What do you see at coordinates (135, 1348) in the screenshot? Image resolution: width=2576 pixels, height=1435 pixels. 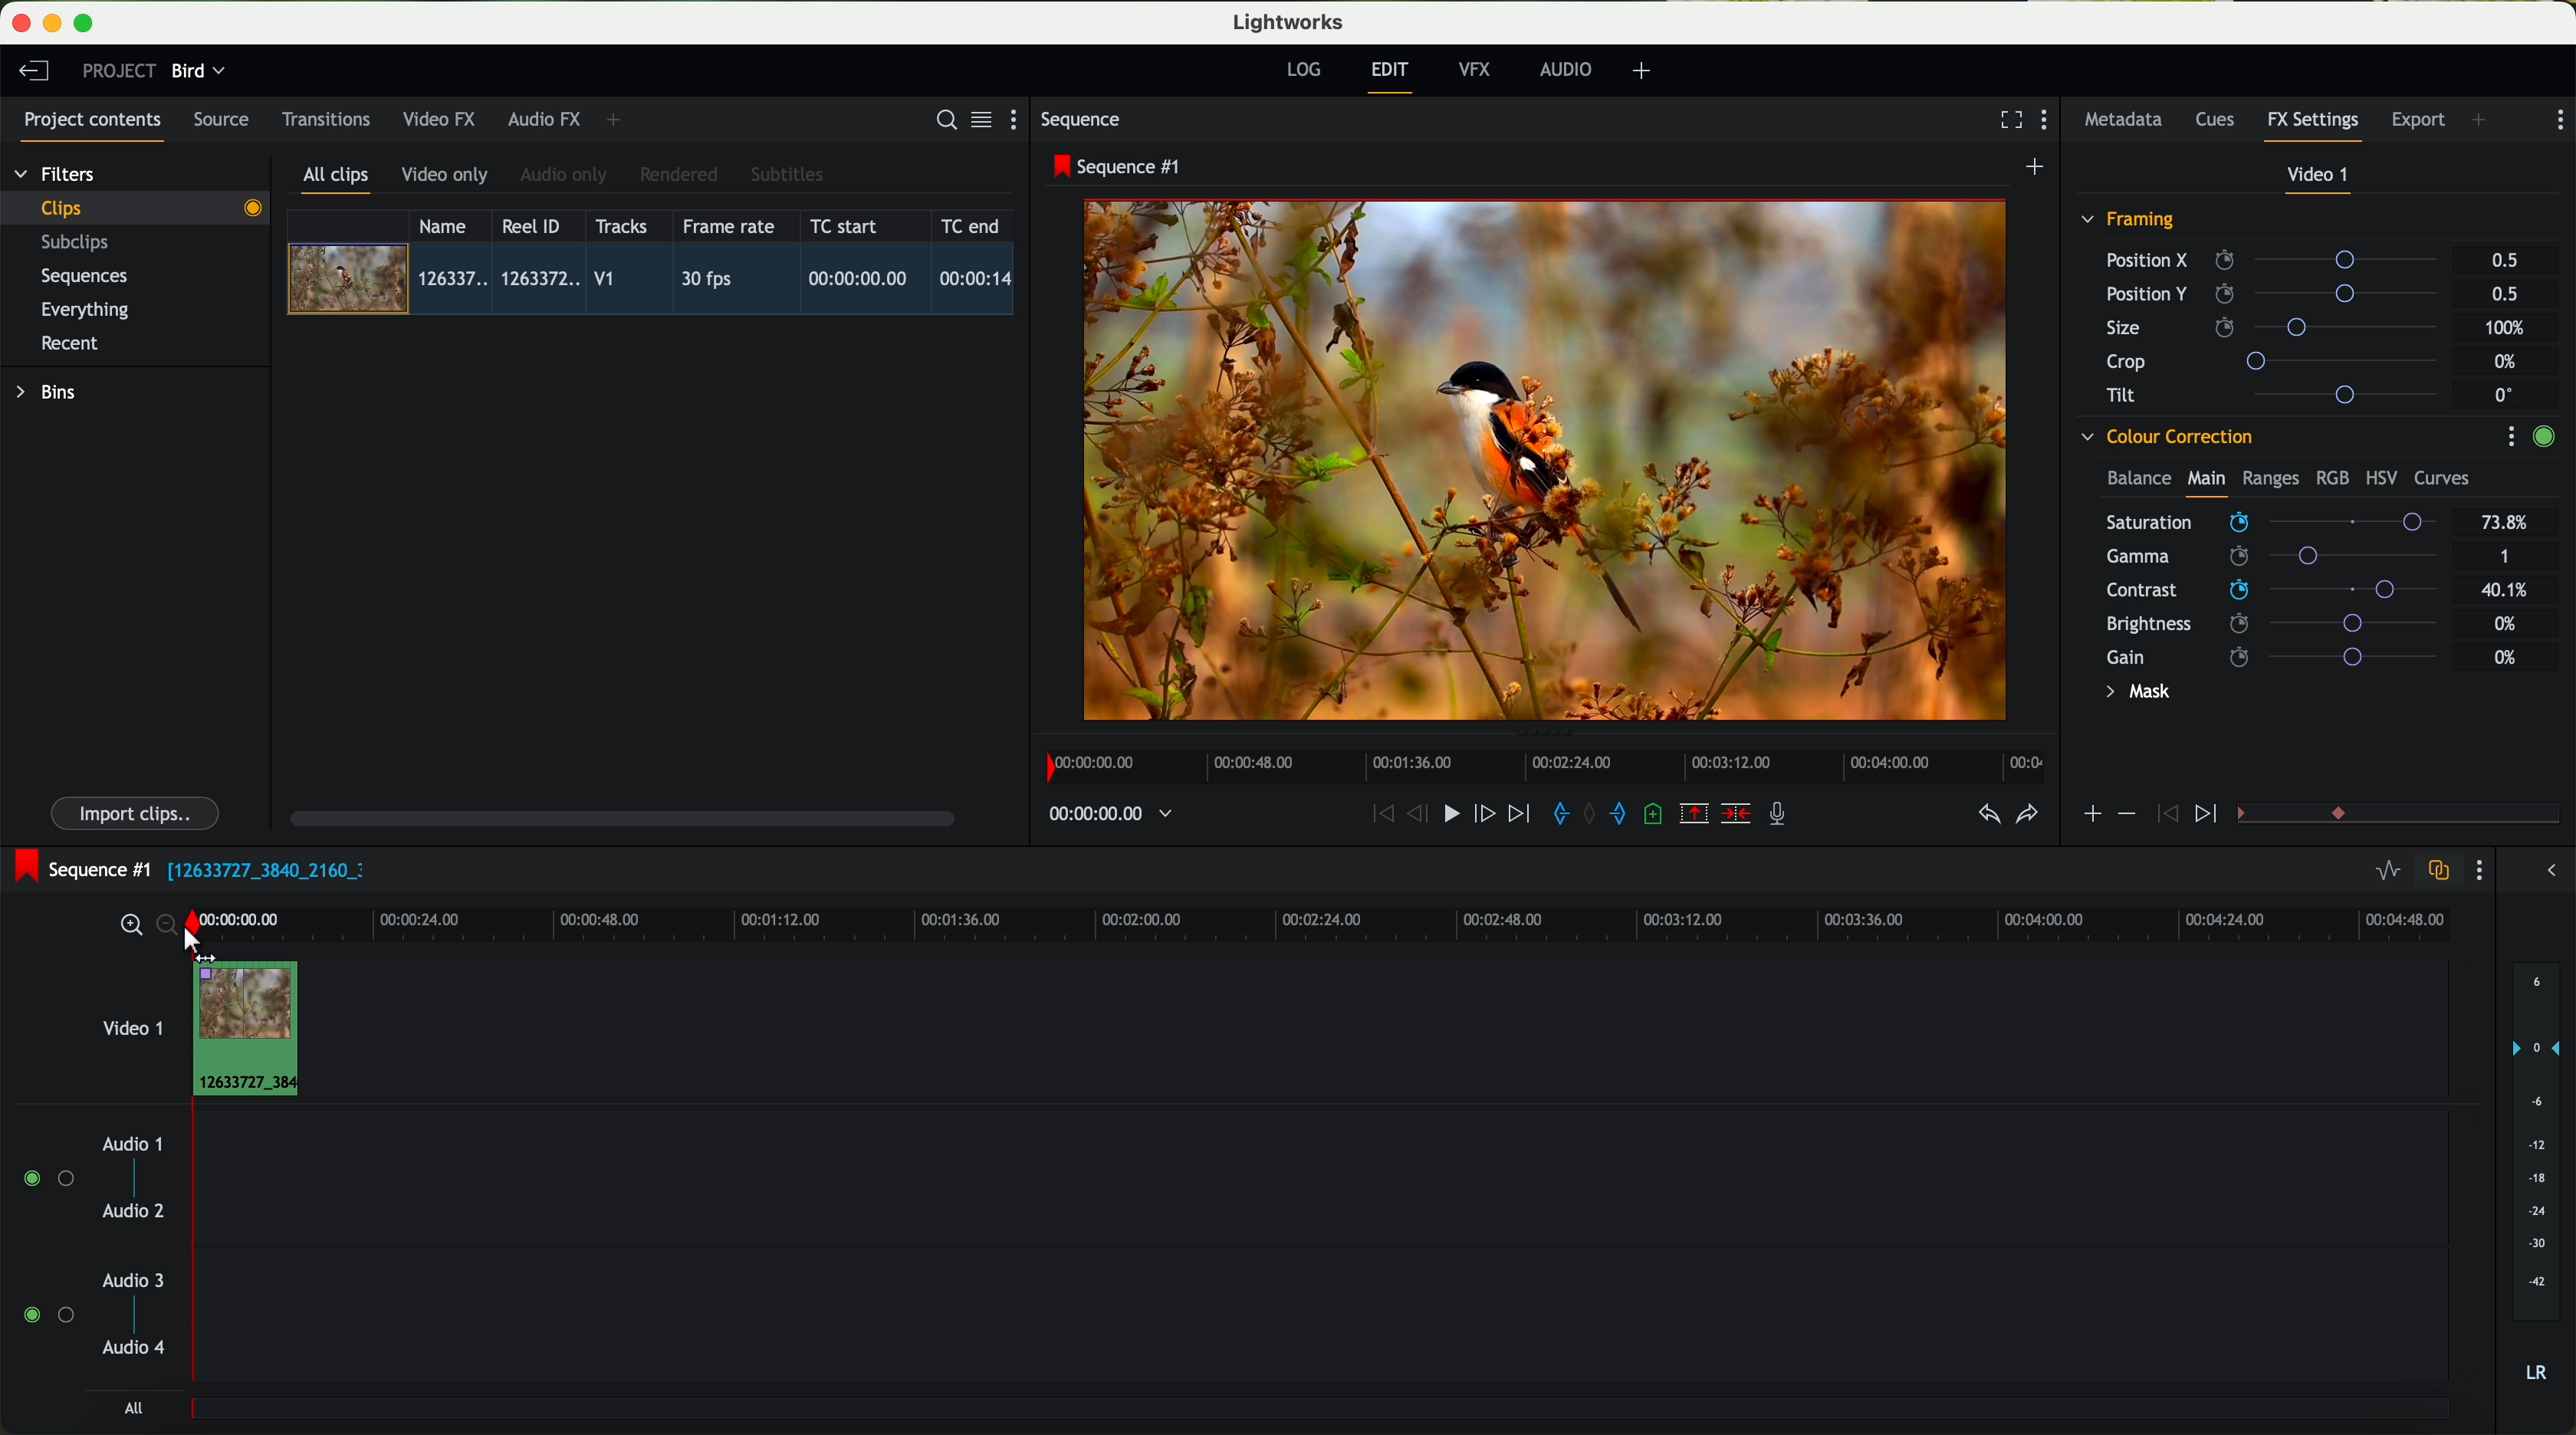 I see `audio 4` at bounding box center [135, 1348].